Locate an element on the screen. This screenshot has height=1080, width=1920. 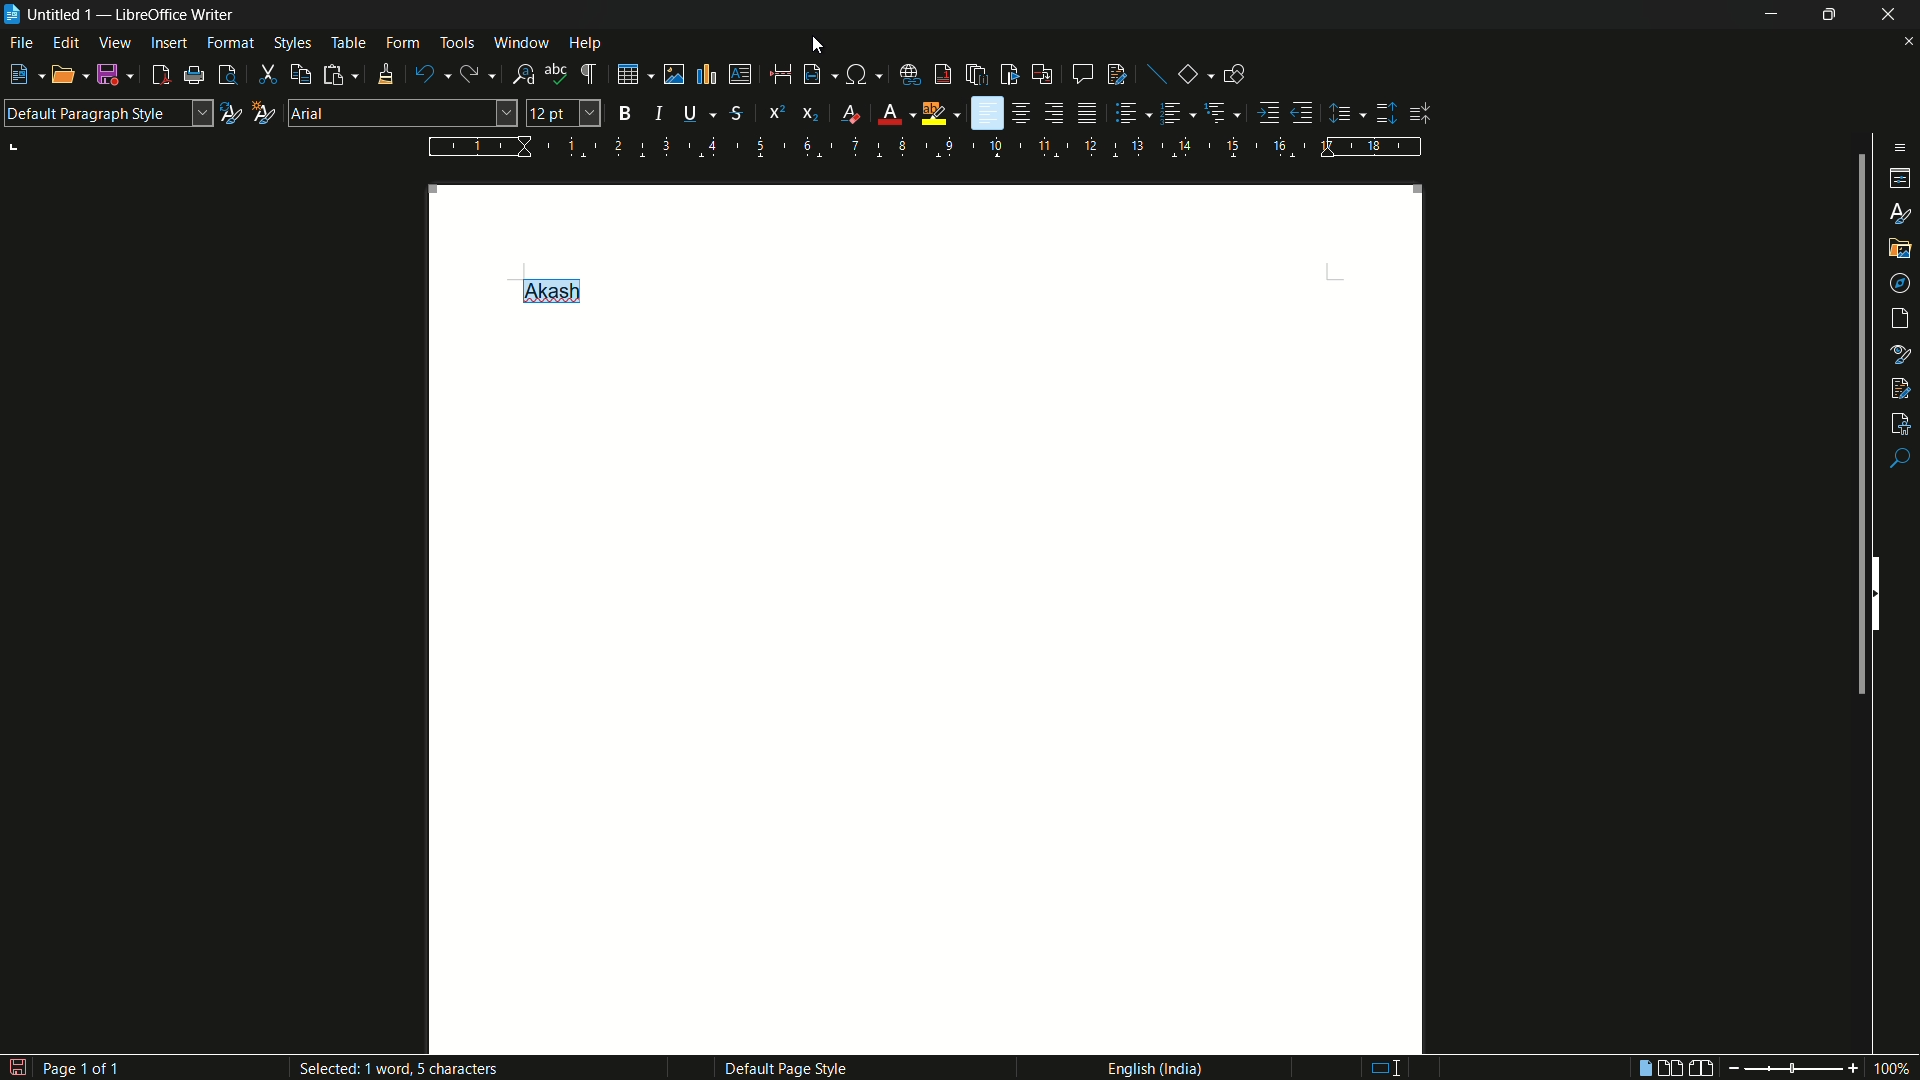
open file is located at coordinates (63, 75).